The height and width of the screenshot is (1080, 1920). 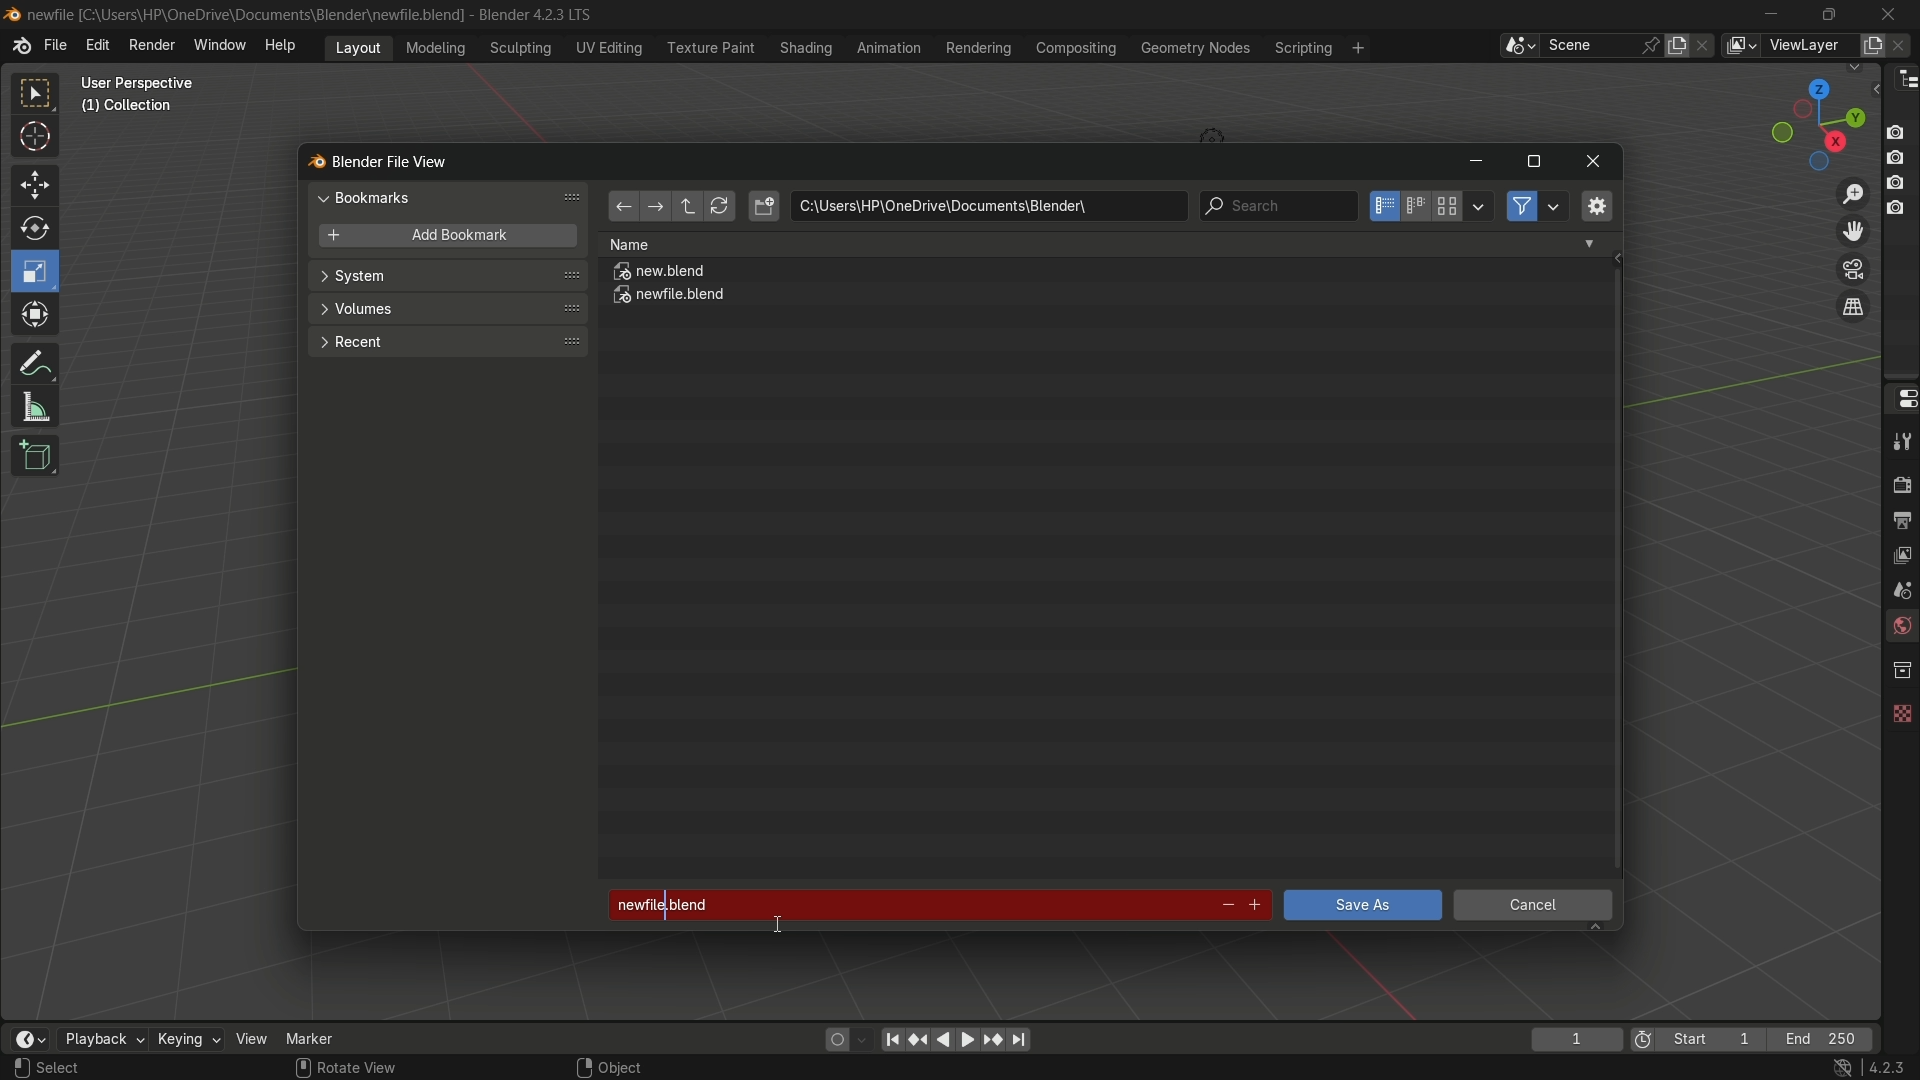 What do you see at coordinates (1448, 207) in the screenshot?
I see `thumbnails display` at bounding box center [1448, 207].